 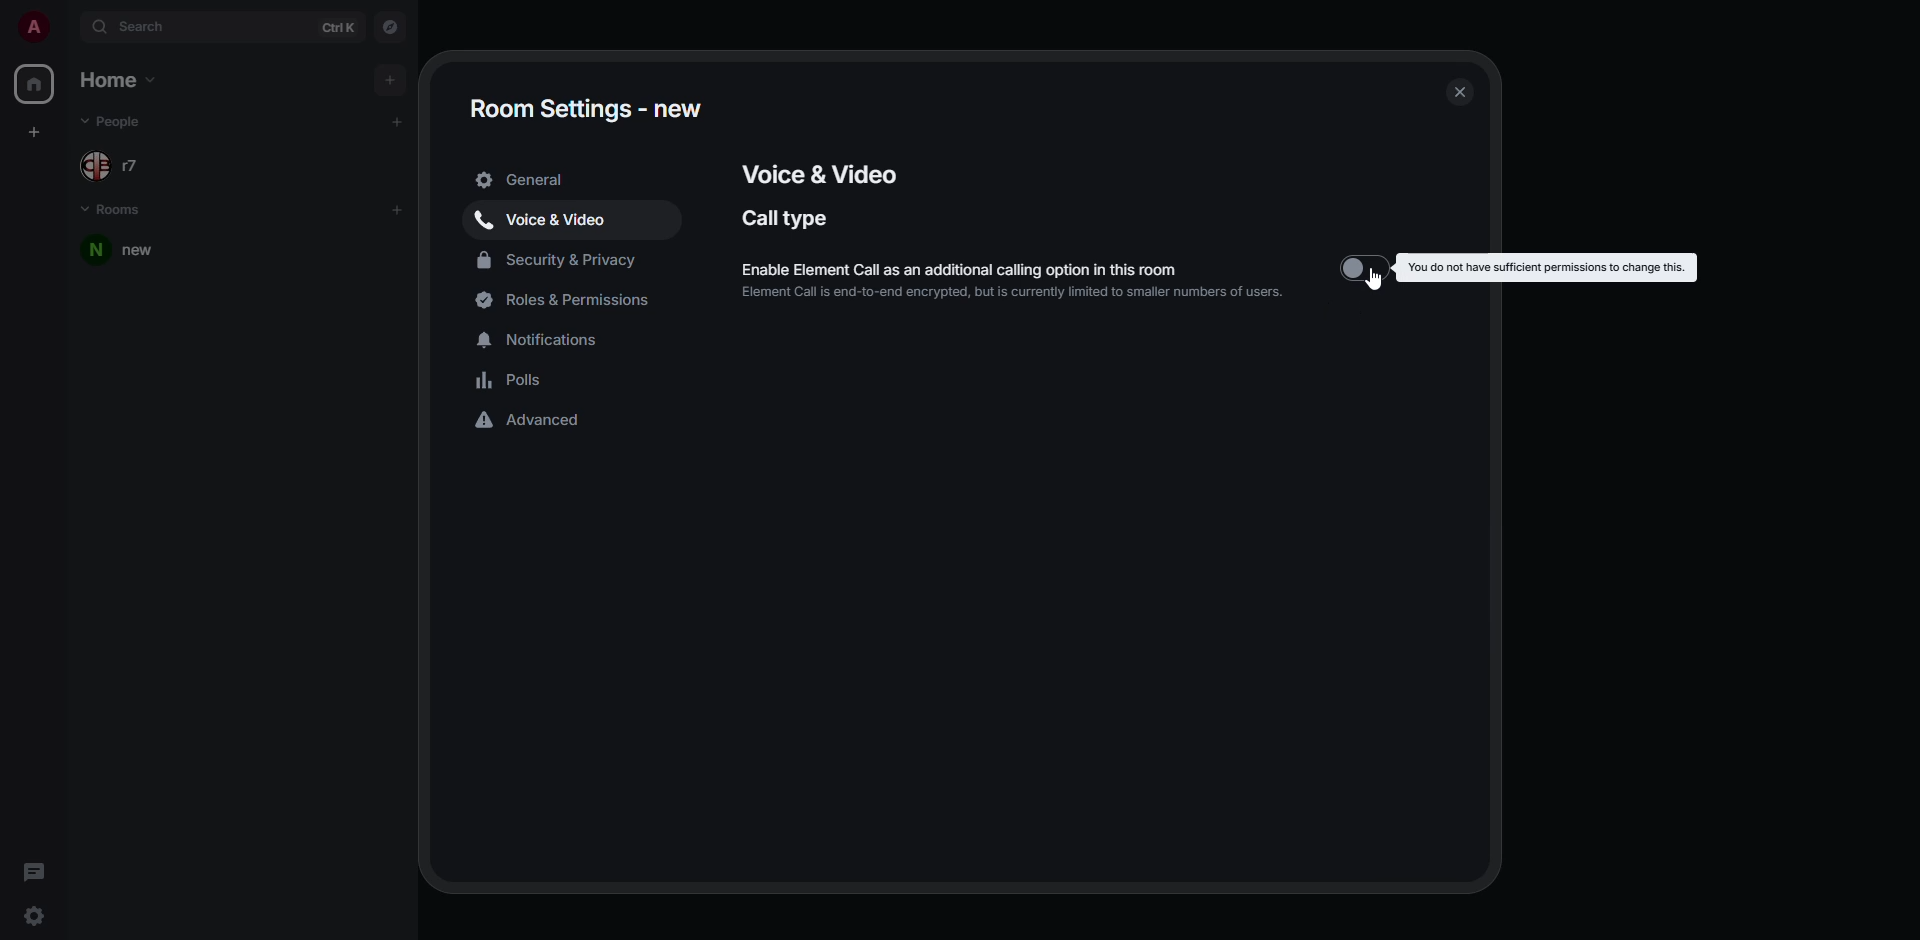 I want to click on people, so click(x=123, y=119).